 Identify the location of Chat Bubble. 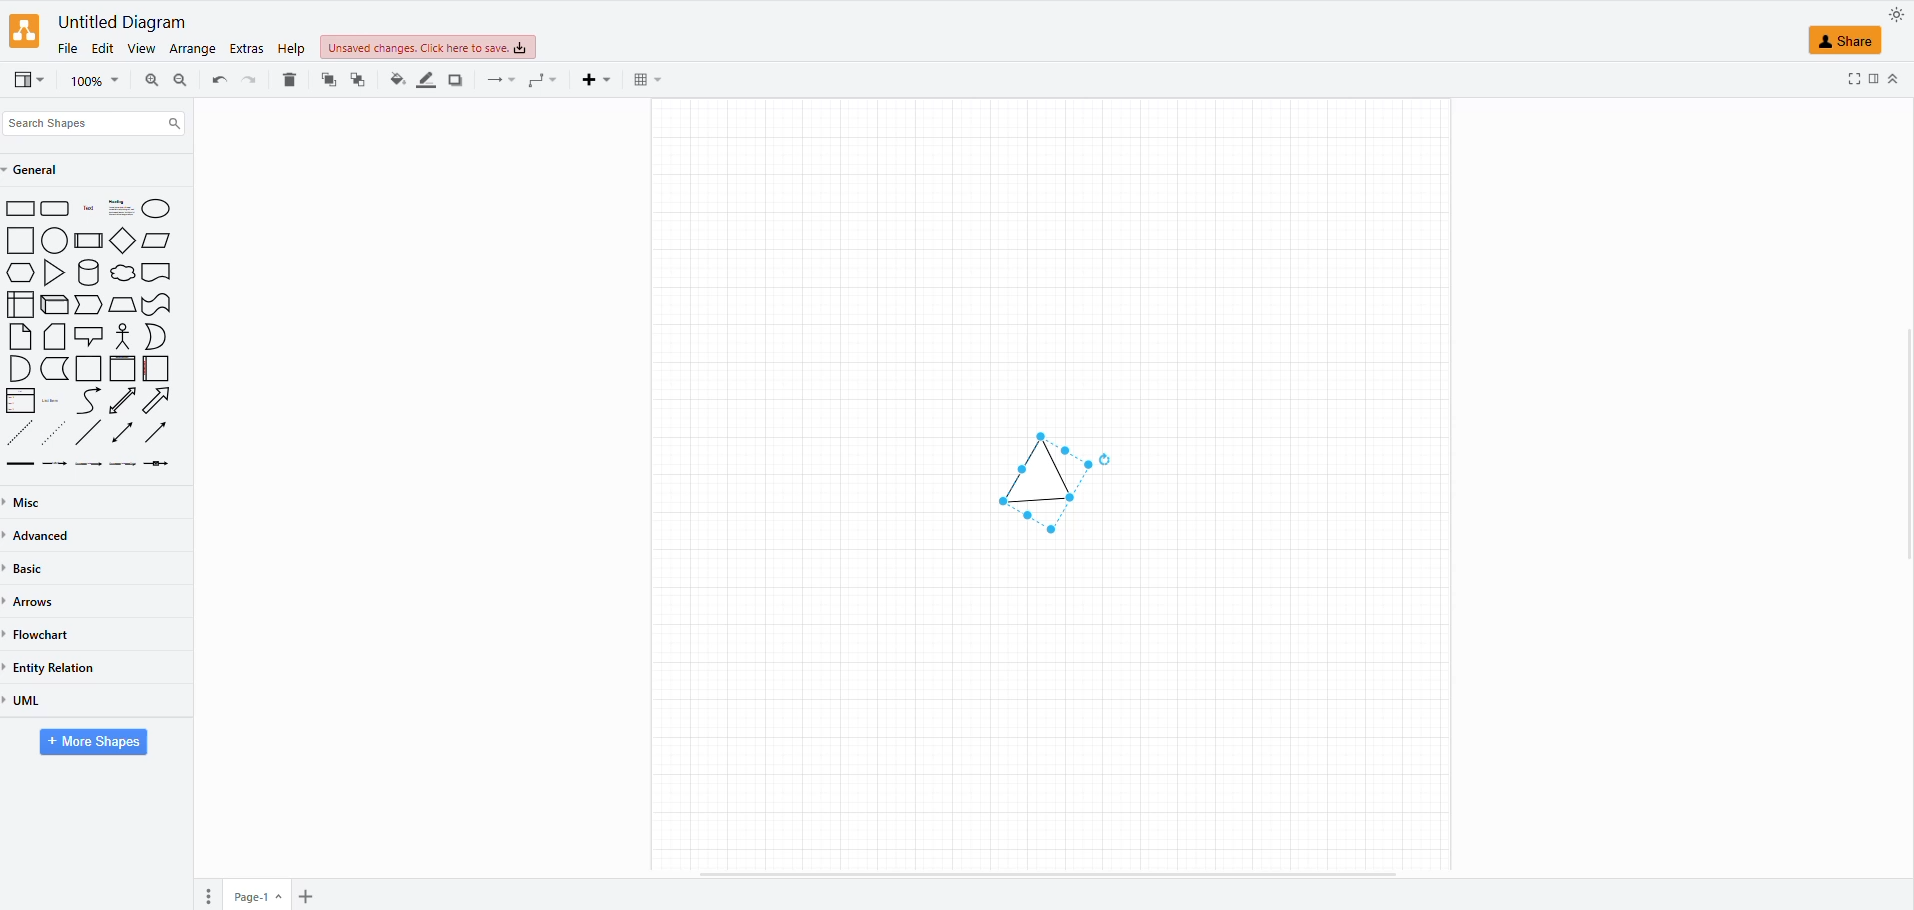
(123, 273).